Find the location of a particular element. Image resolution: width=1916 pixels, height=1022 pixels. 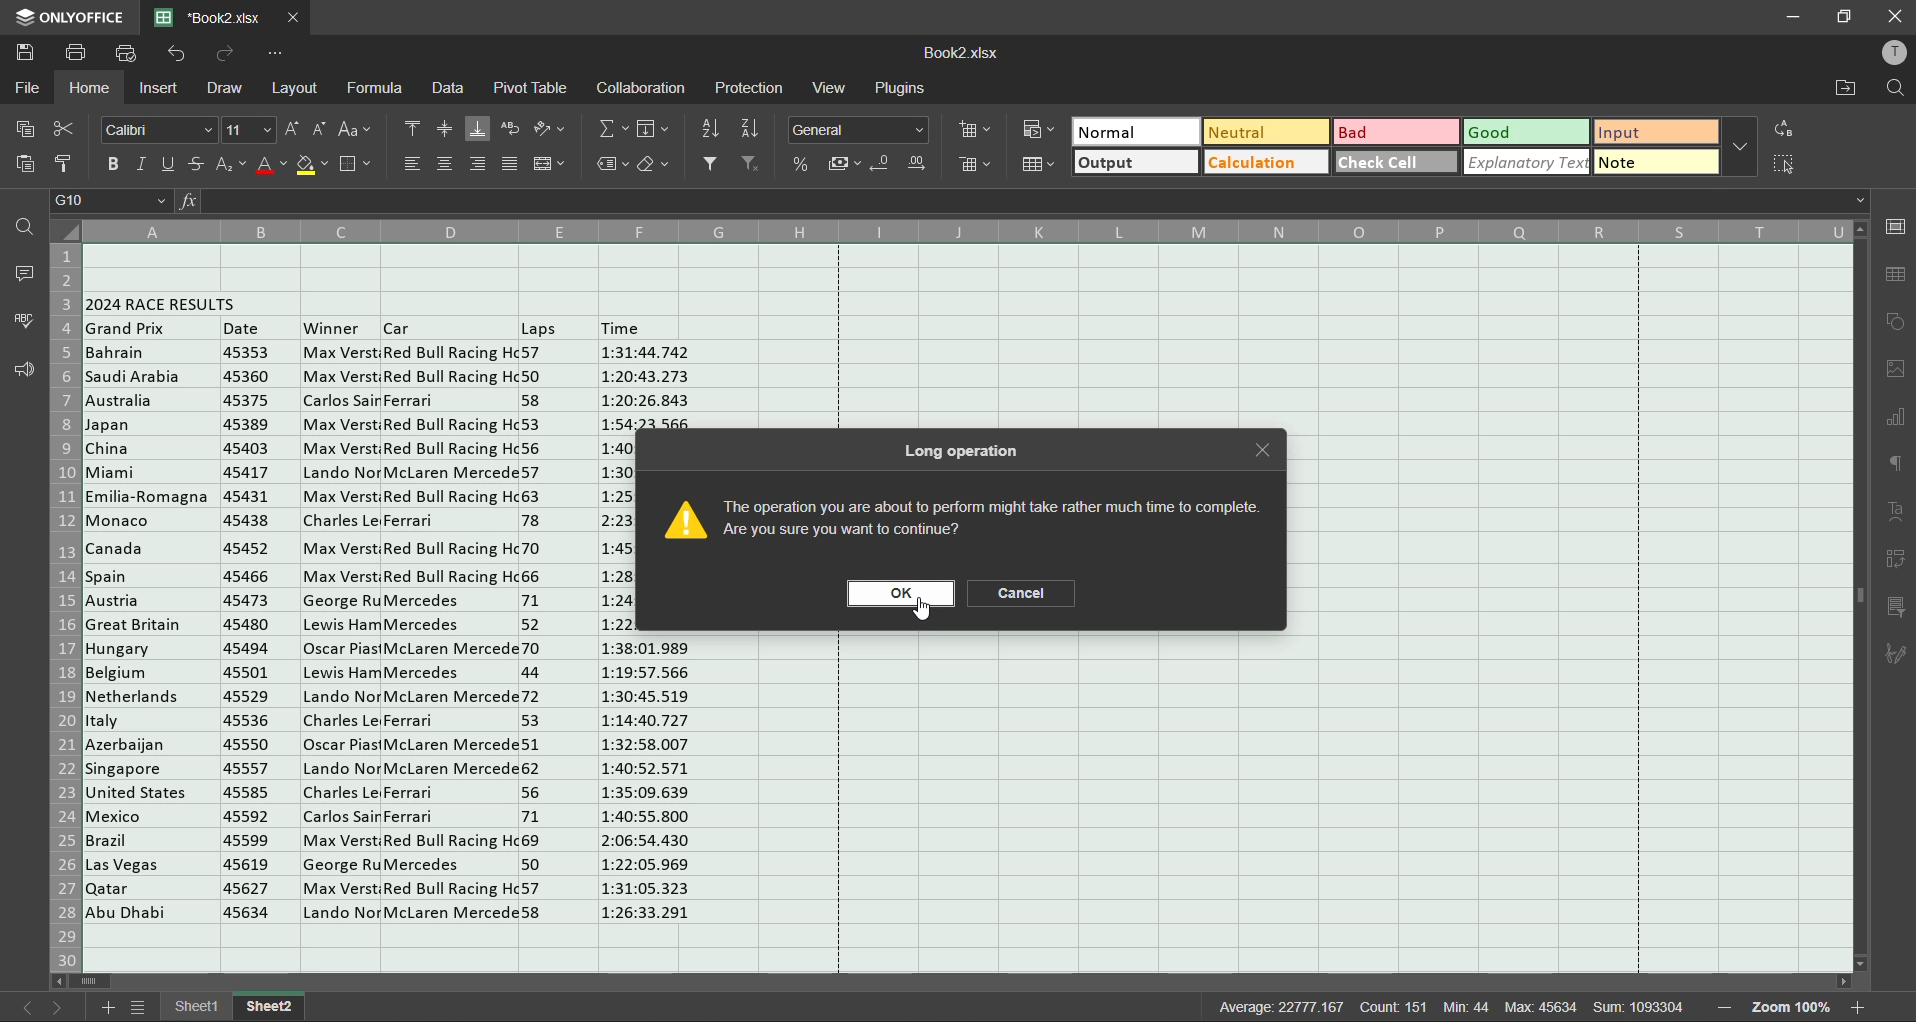

save is located at coordinates (28, 55).